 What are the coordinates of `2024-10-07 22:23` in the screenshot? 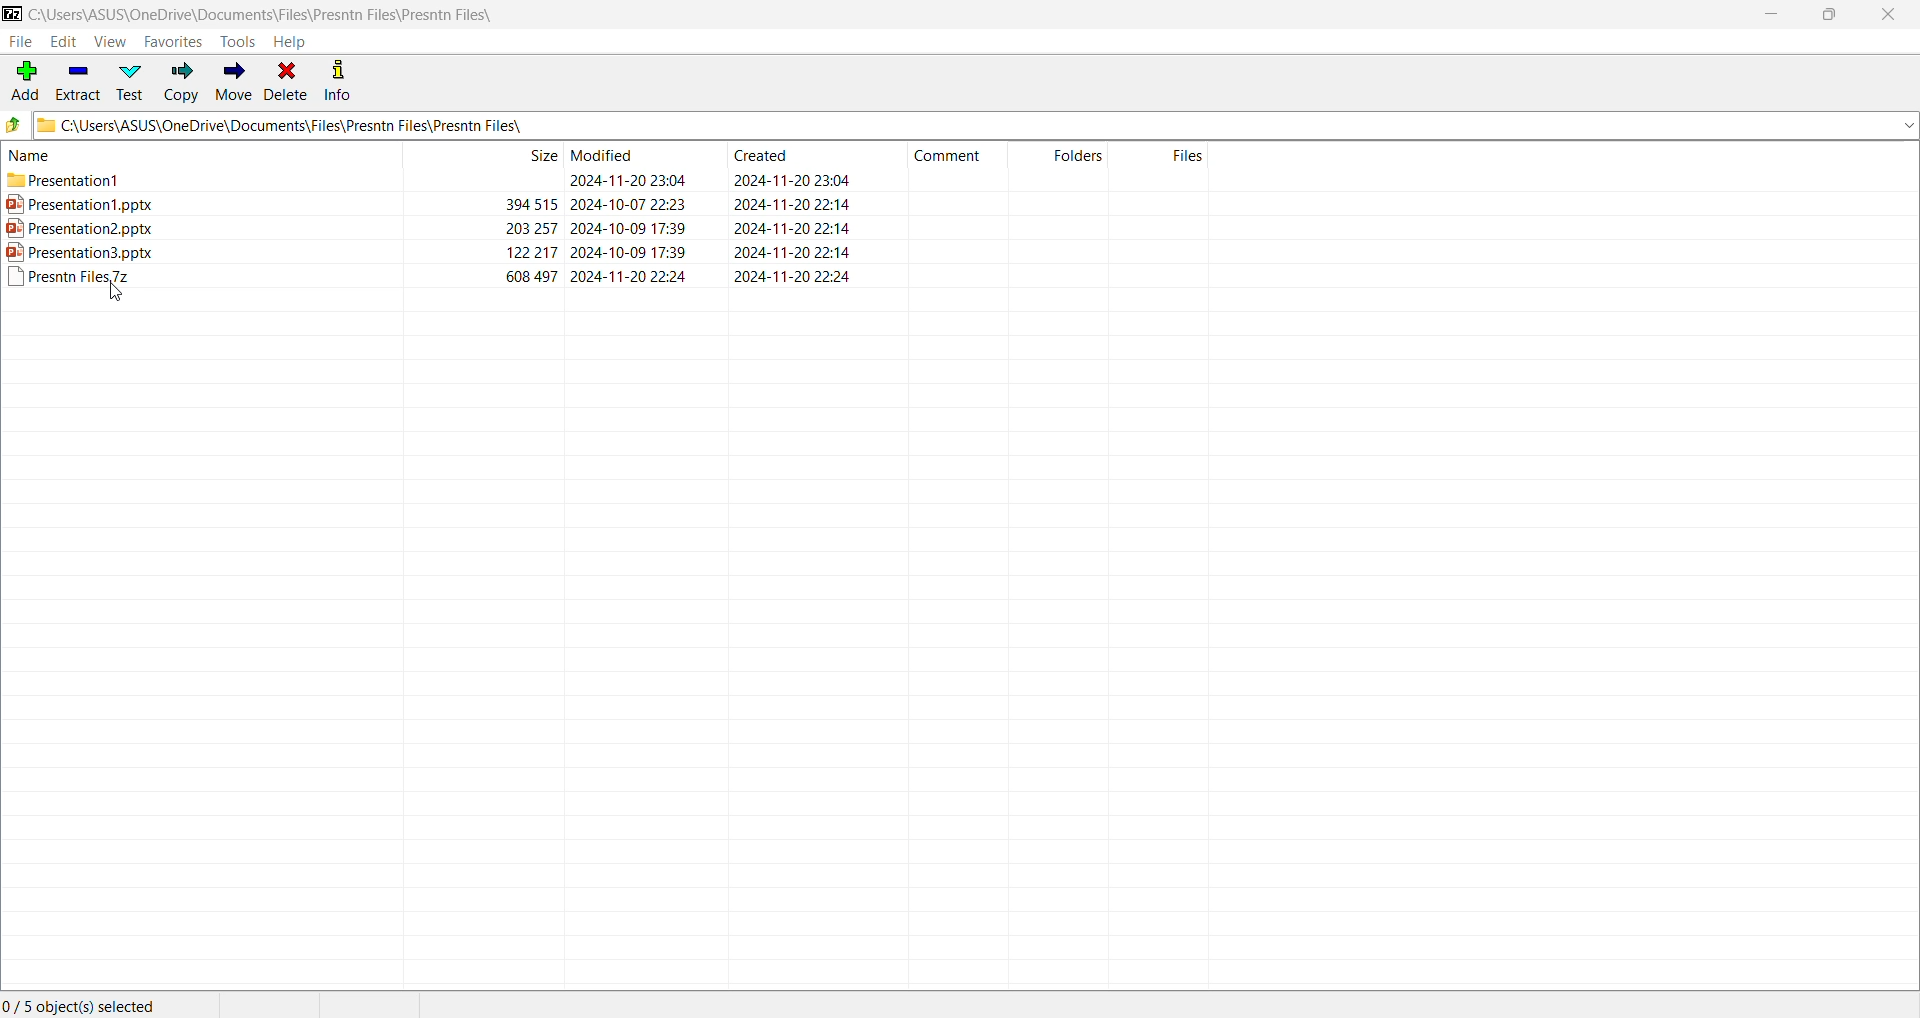 It's located at (631, 202).